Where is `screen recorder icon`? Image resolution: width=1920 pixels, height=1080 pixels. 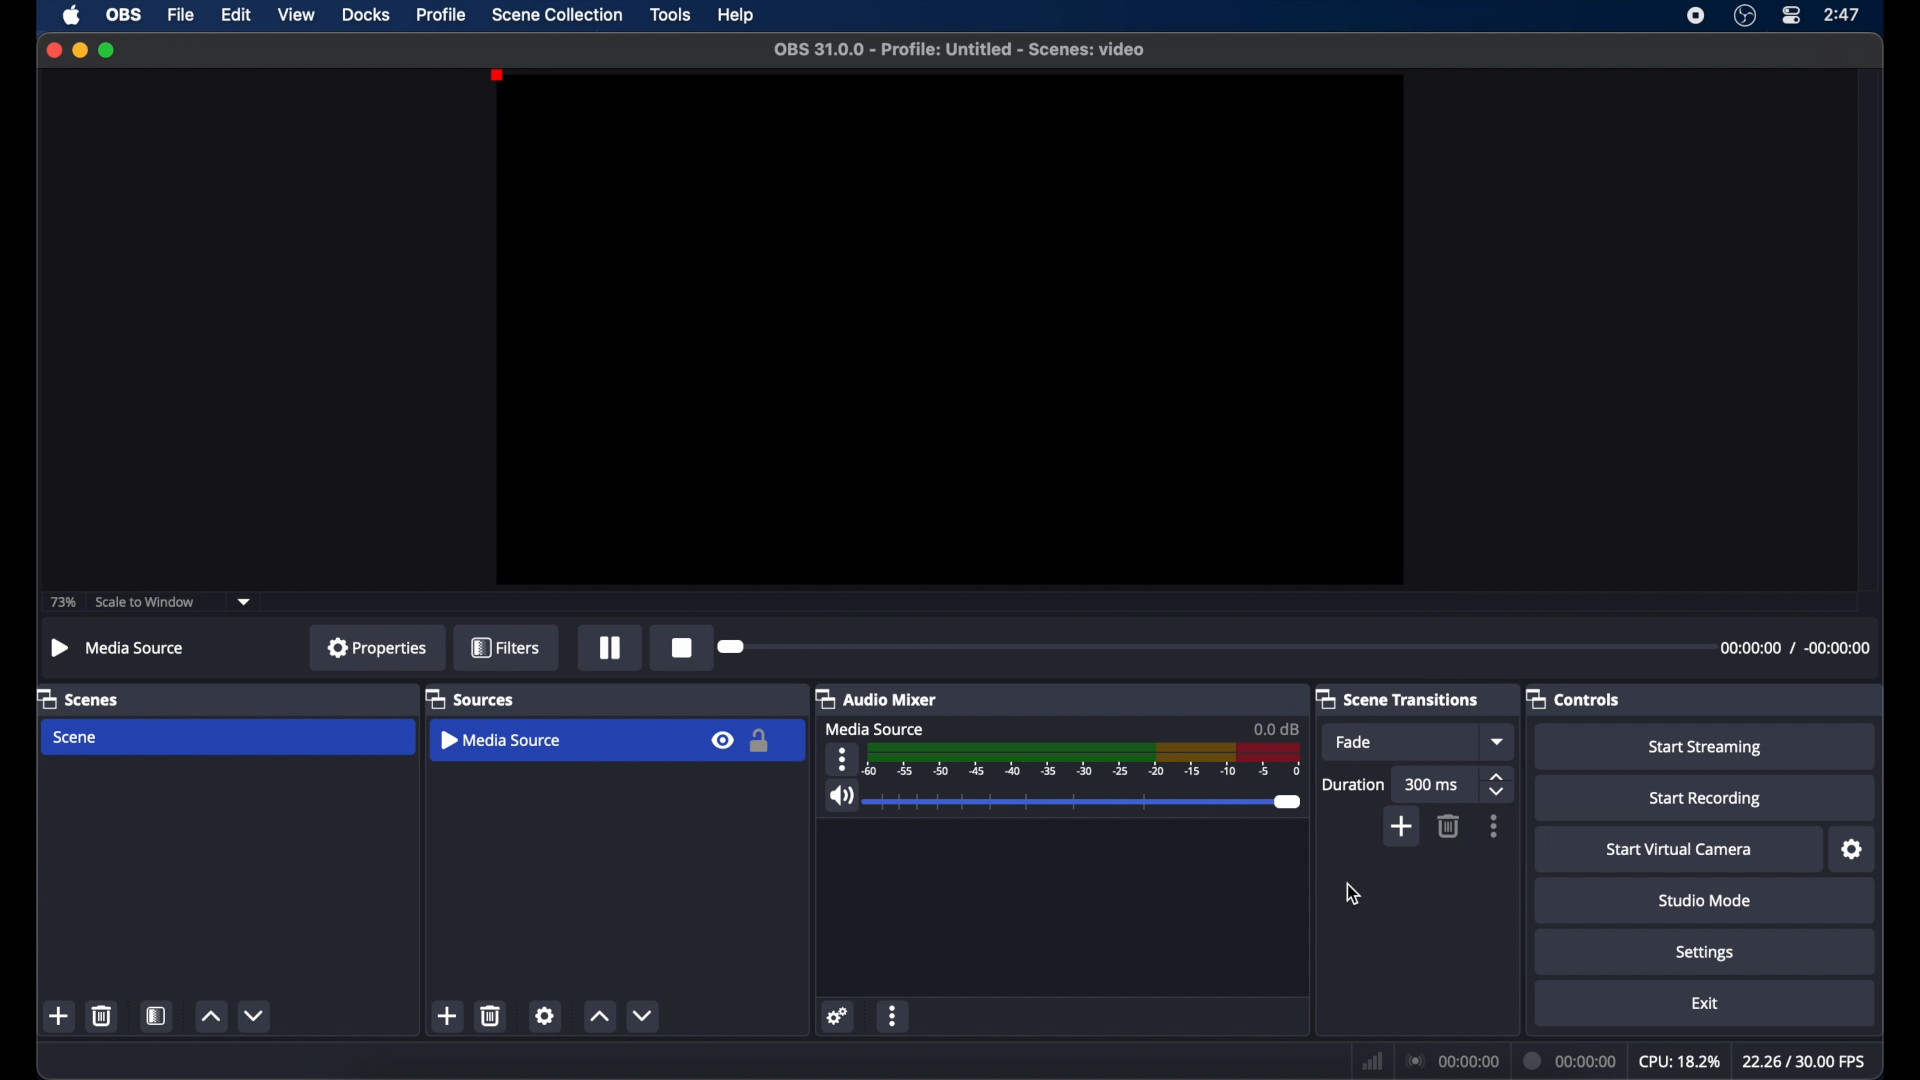
screen recorder icon is located at coordinates (1696, 16).